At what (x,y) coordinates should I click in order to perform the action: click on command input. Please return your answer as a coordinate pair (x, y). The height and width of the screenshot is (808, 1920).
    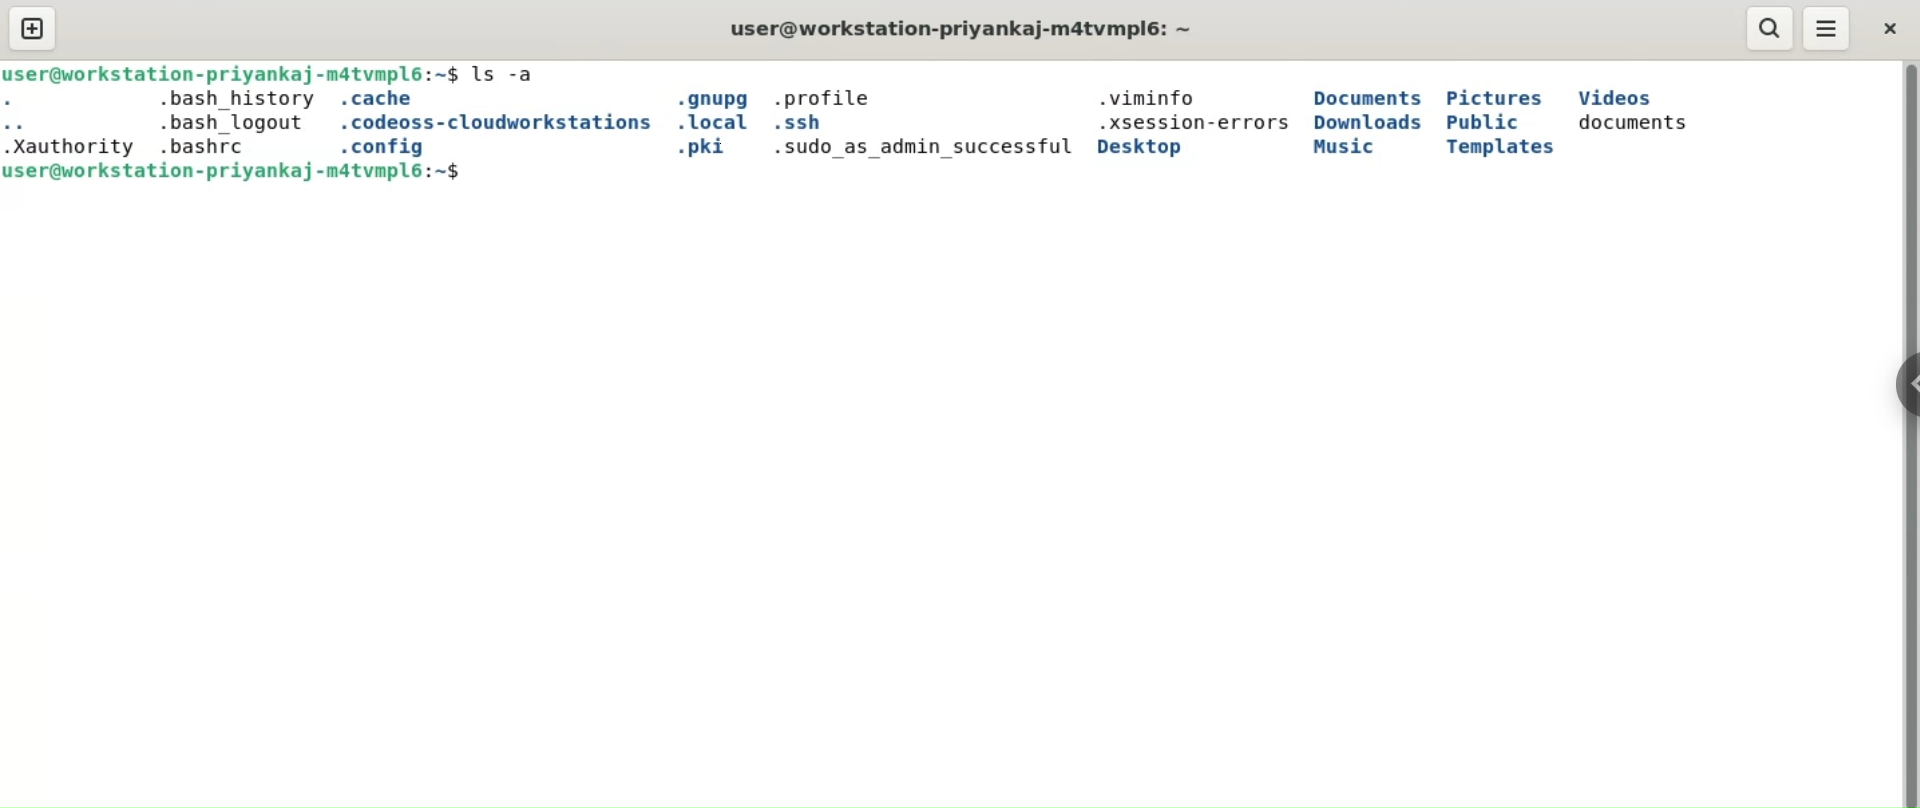
    Looking at the image, I should click on (1167, 173).